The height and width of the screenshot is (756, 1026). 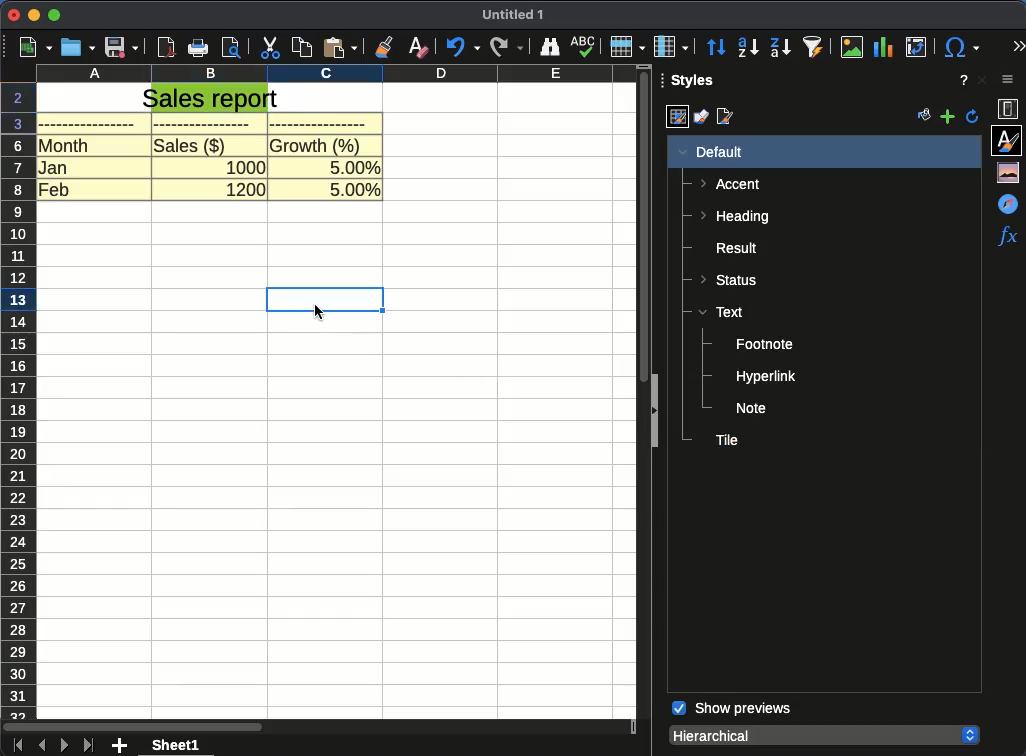 What do you see at coordinates (1011, 110) in the screenshot?
I see `properties` at bounding box center [1011, 110].